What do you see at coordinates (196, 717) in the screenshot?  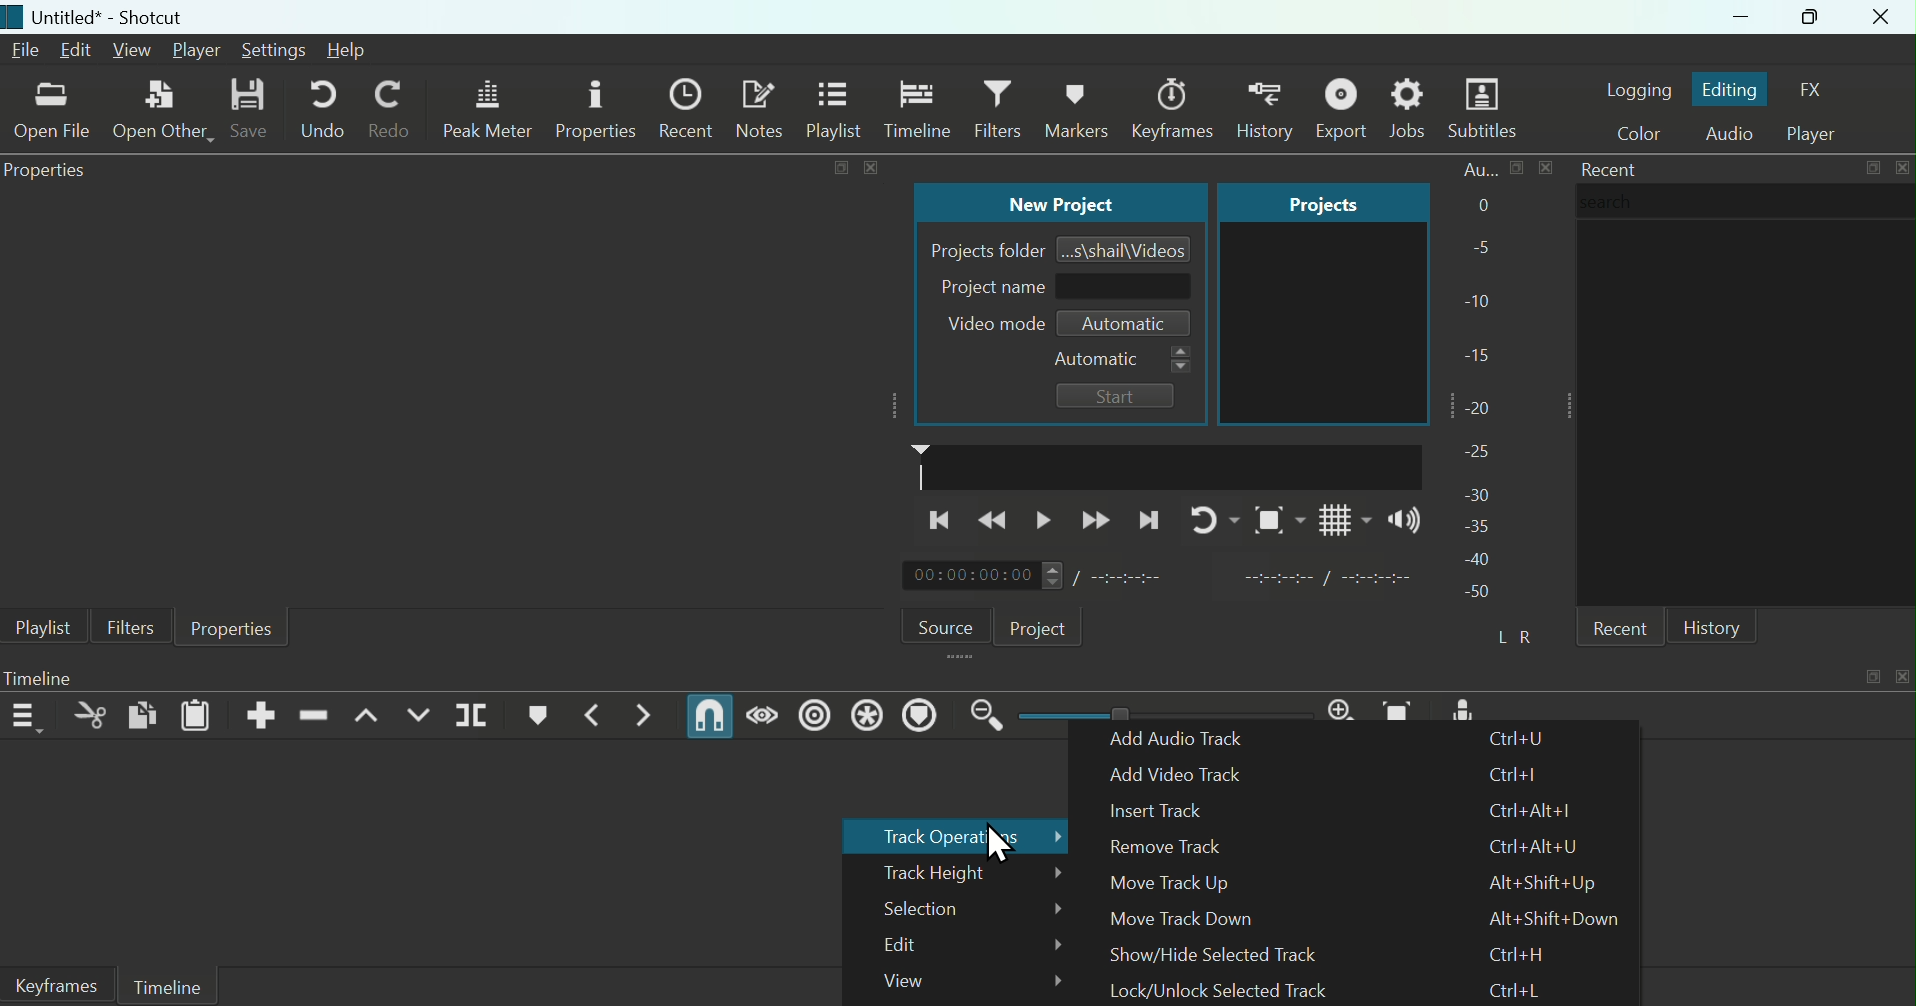 I see `Paste` at bounding box center [196, 717].